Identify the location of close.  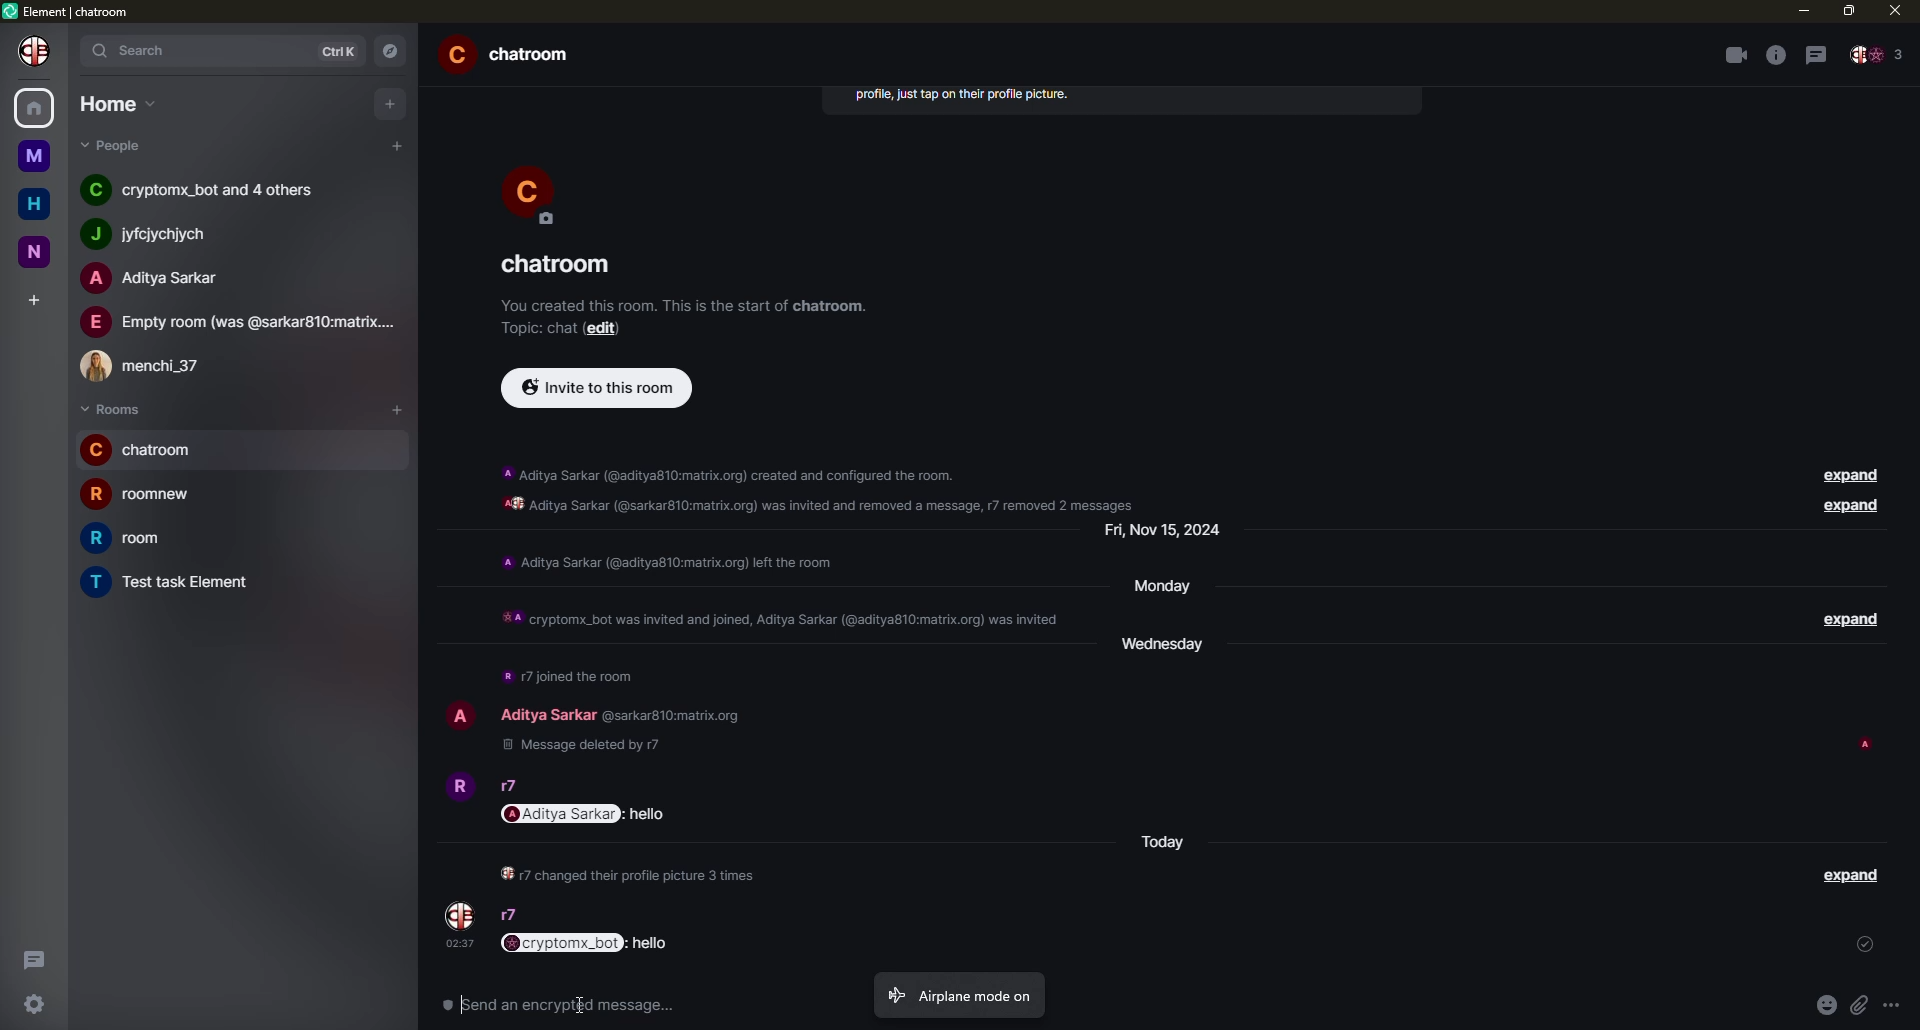
(1893, 12).